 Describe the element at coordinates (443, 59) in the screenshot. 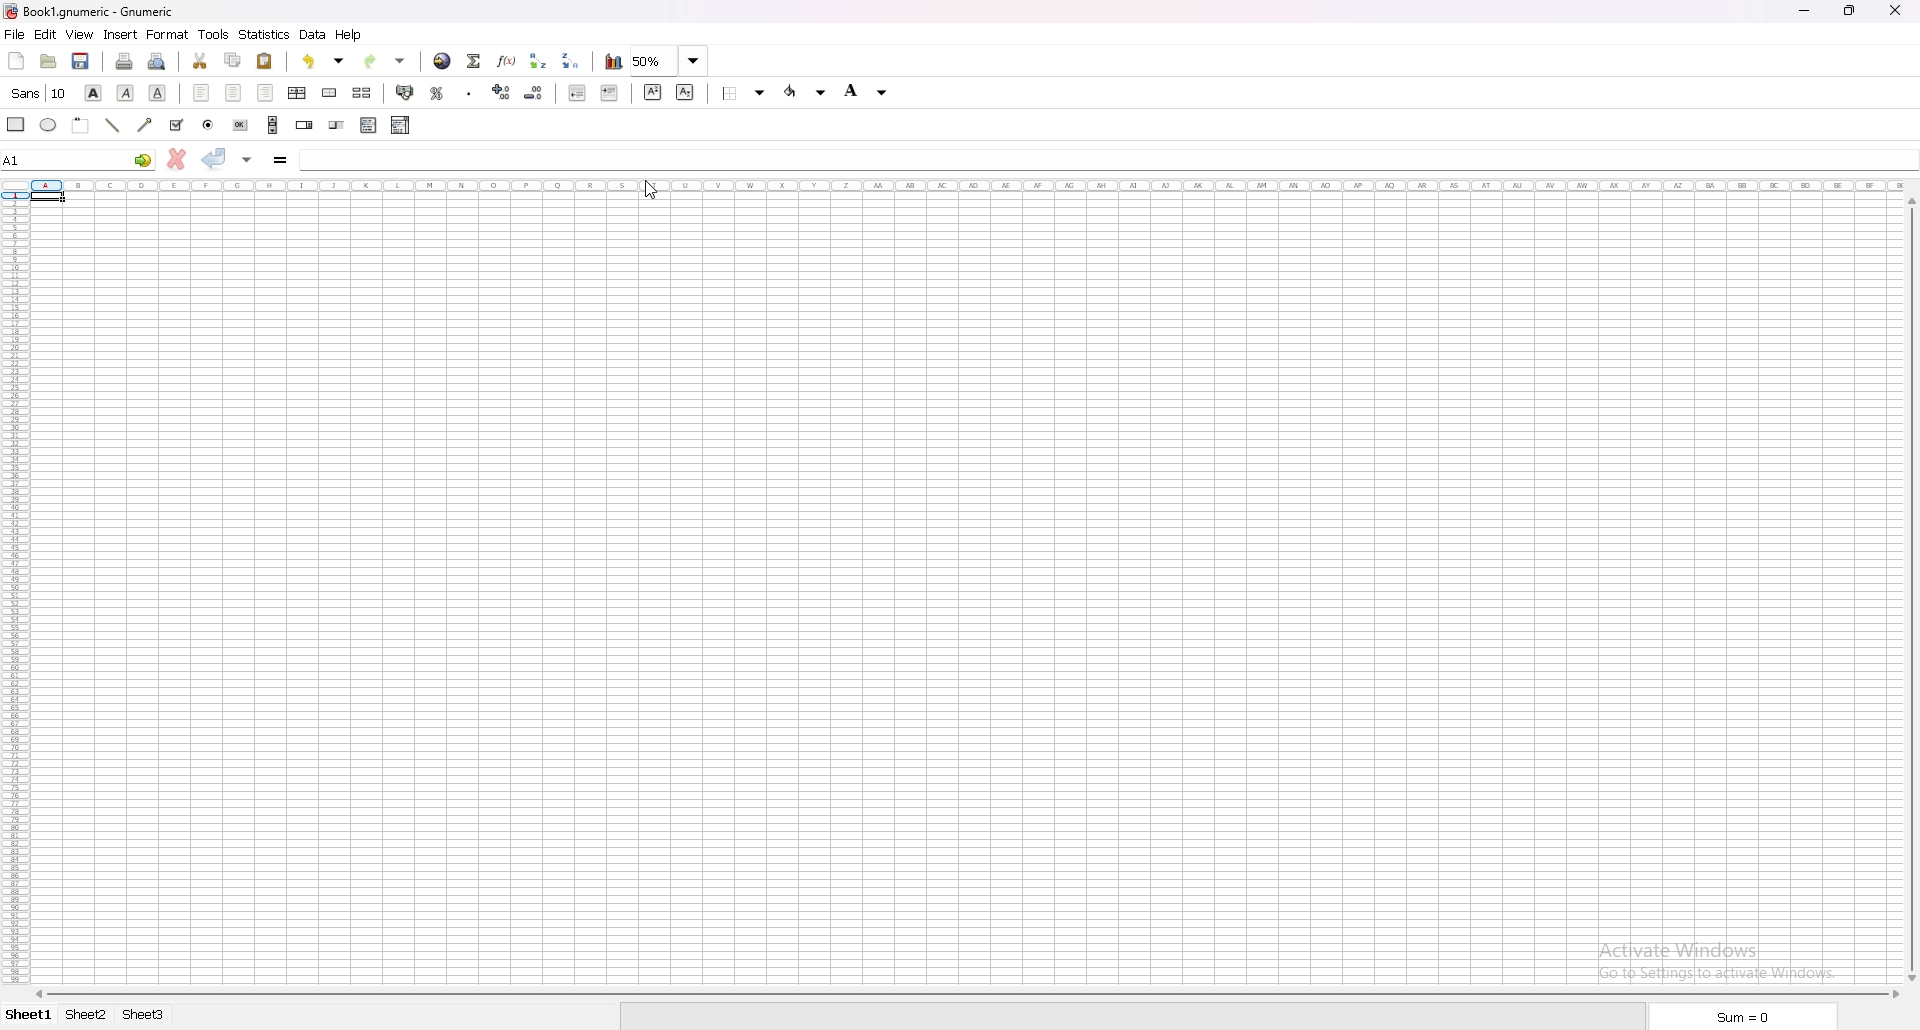

I see `hyperlink` at that location.